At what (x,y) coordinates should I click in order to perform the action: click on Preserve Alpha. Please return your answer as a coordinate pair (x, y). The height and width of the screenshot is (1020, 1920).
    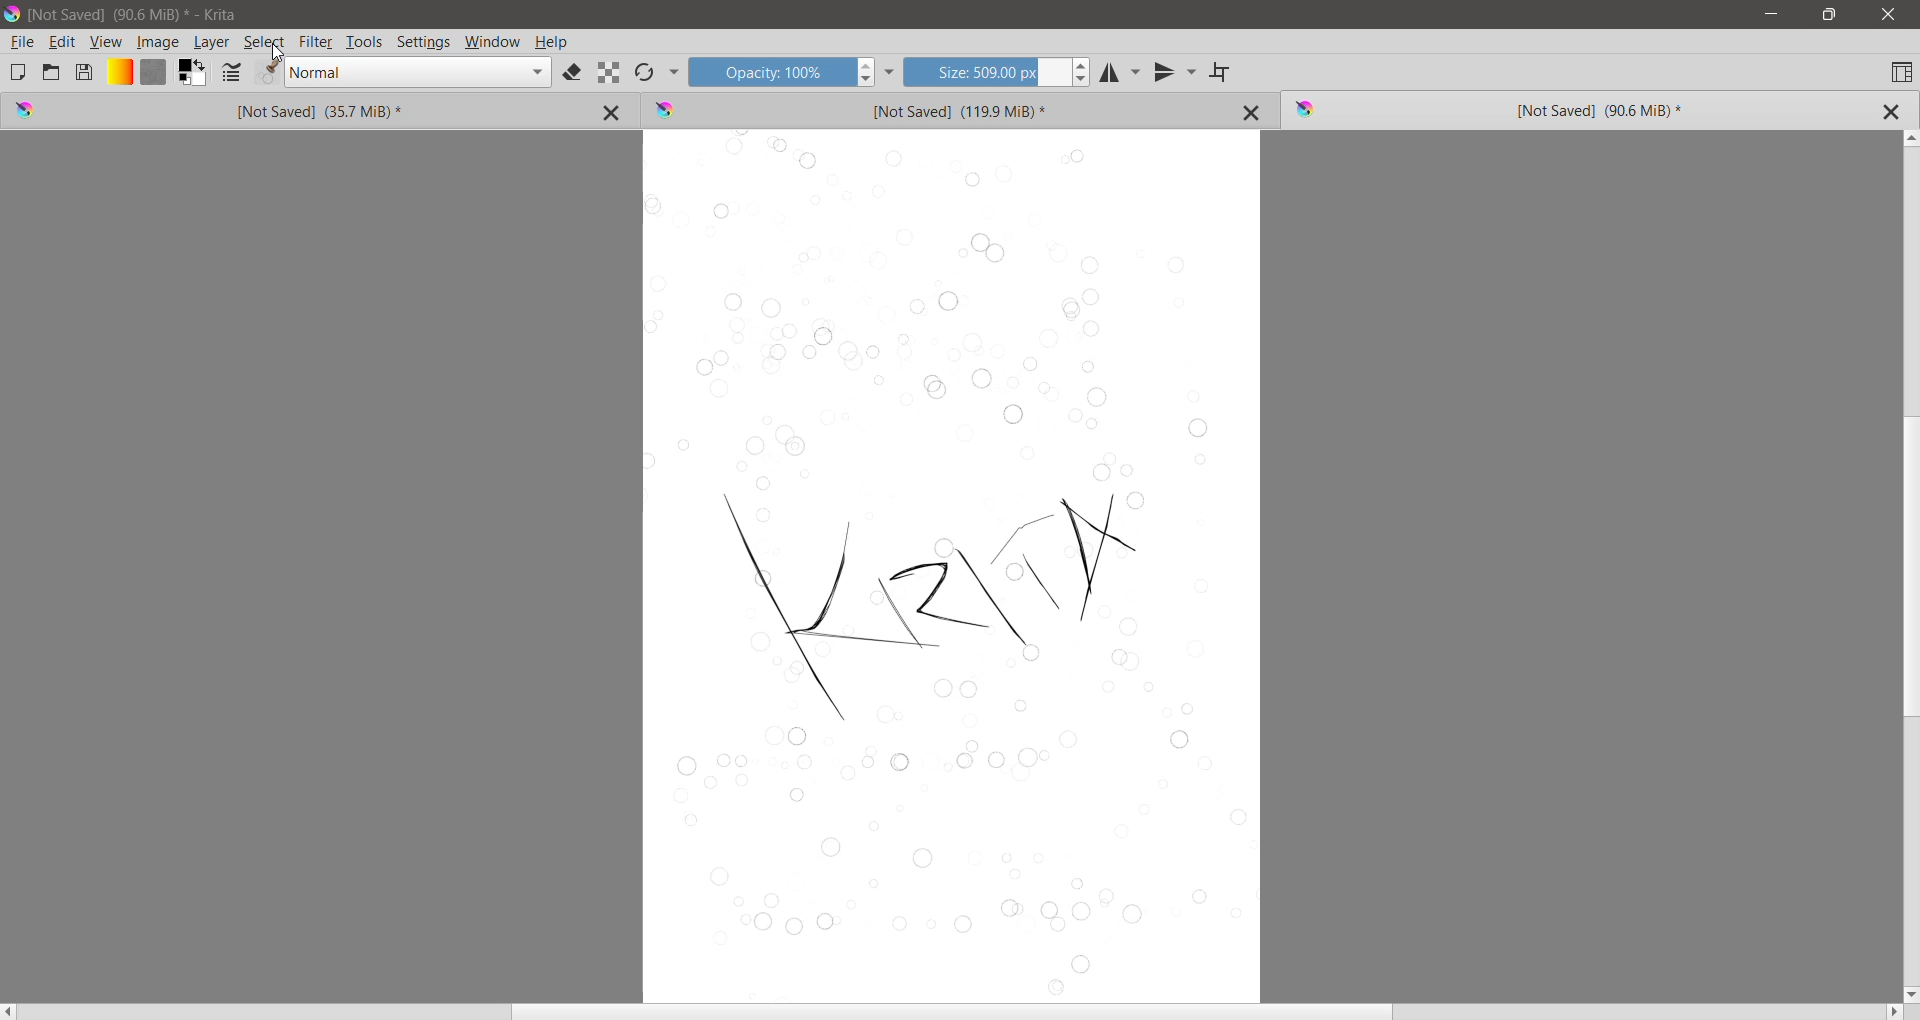
    Looking at the image, I should click on (609, 73).